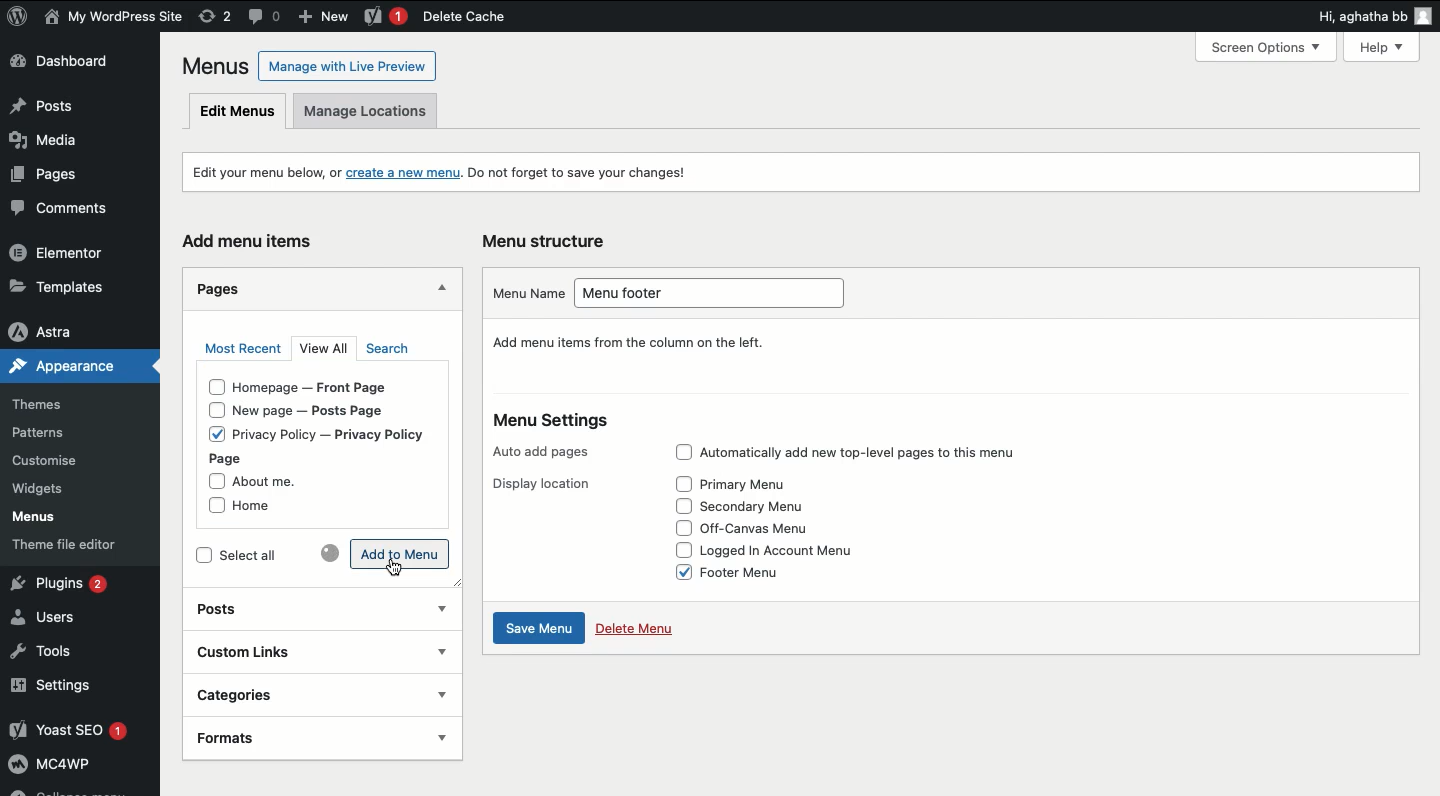  Describe the element at coordinates (50, 652) in the screenshot. I see `Tools` at that location.